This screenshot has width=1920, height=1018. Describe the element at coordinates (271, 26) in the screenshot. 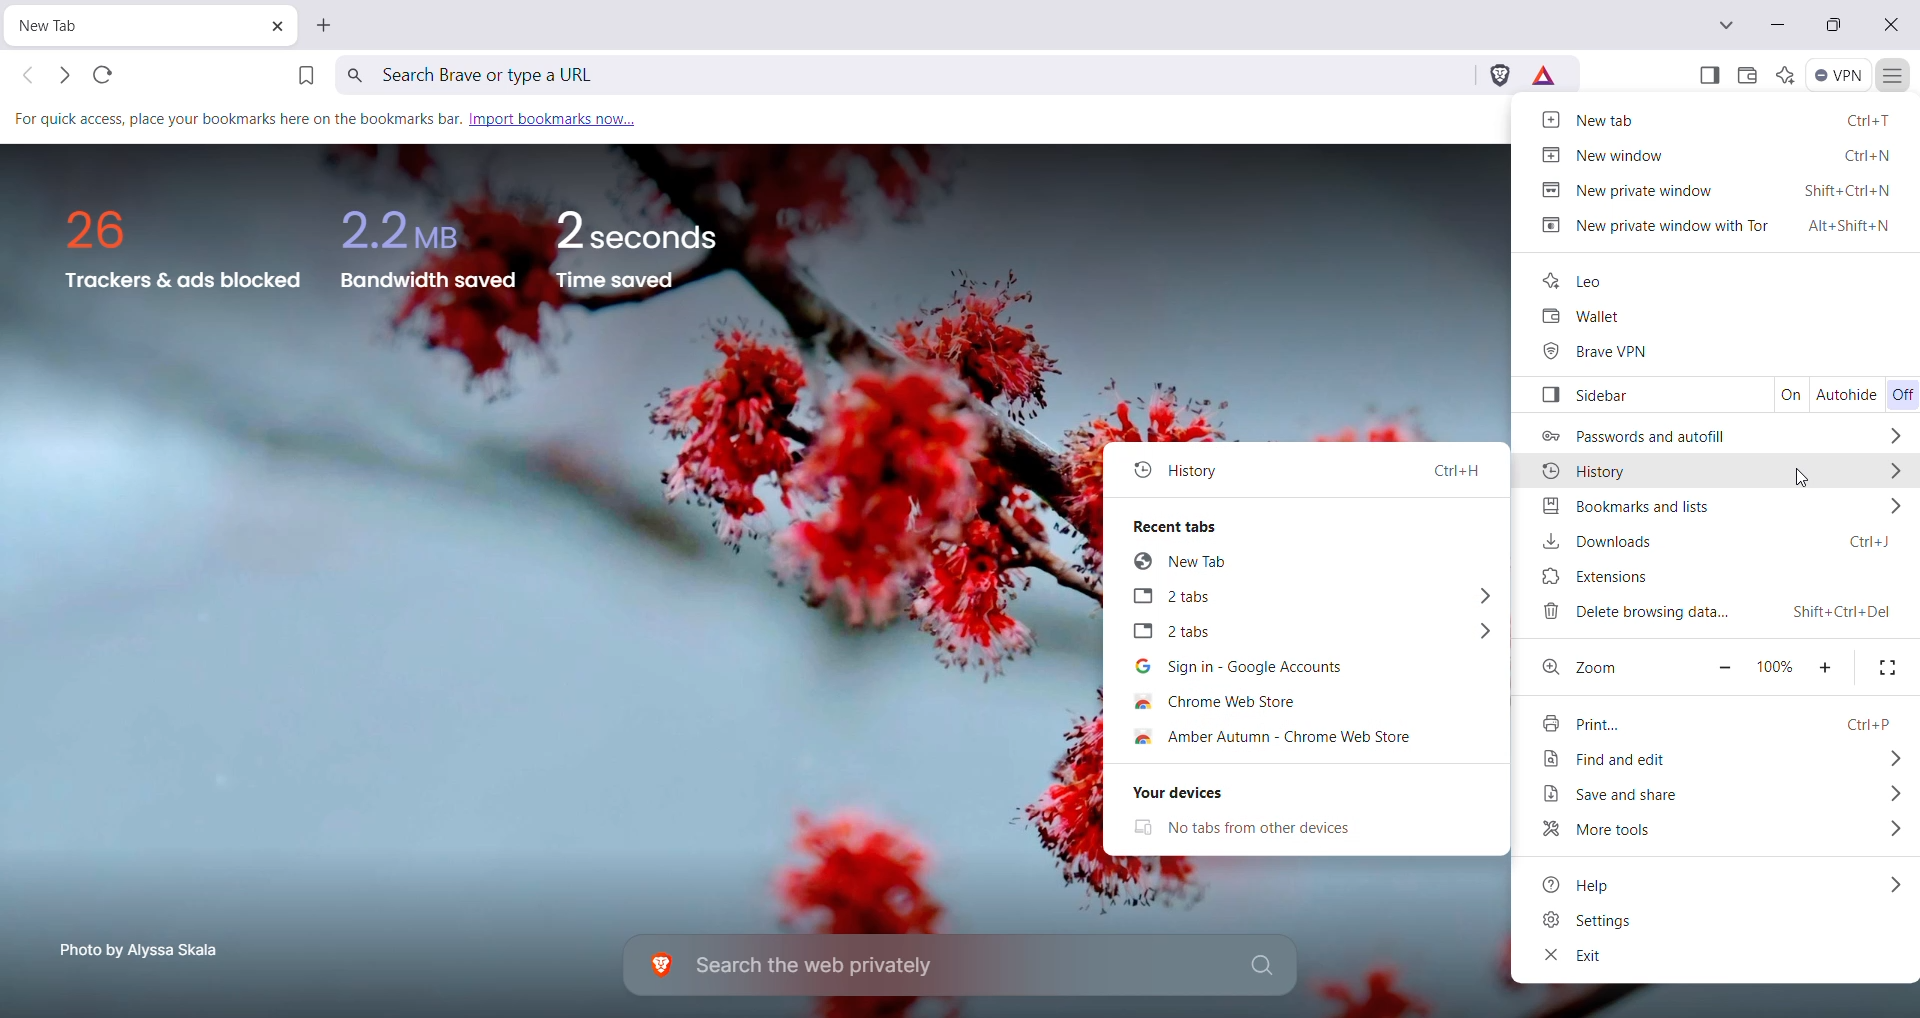

I see `Close Tab` at that location.